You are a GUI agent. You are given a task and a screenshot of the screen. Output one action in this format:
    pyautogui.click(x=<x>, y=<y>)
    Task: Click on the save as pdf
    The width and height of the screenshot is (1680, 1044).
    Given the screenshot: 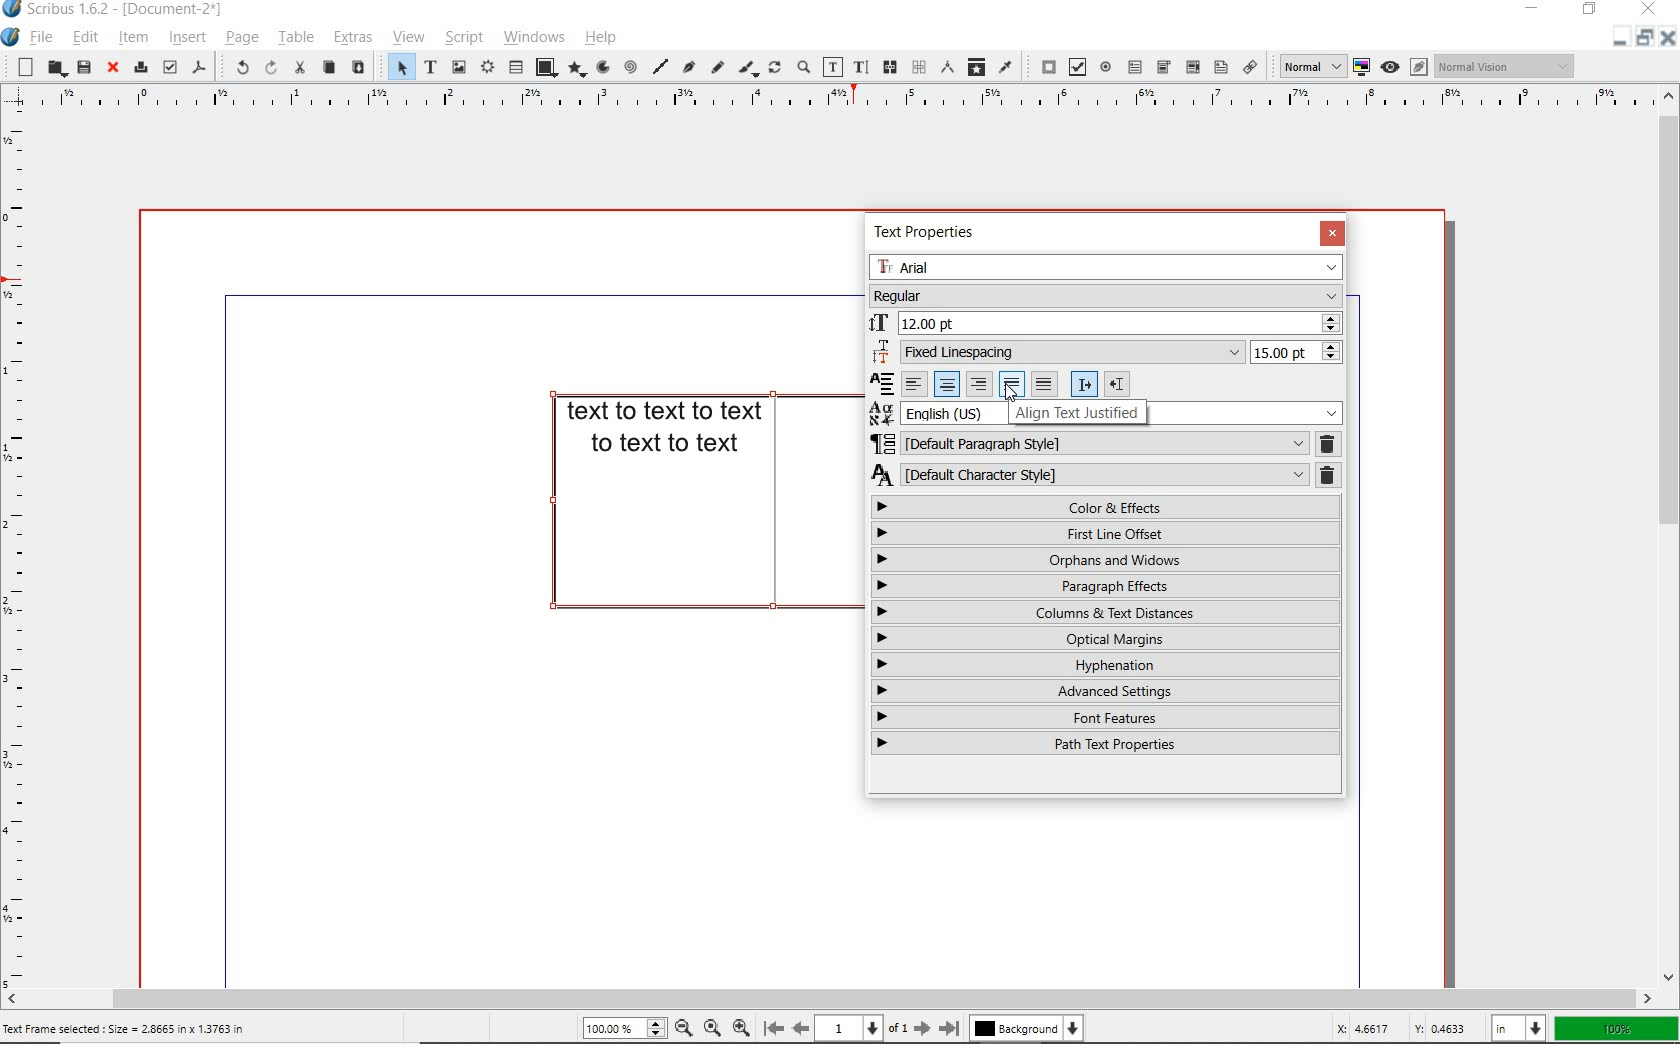 What is the action you would take?
    pyautogui.click(x=199, y=67)
    